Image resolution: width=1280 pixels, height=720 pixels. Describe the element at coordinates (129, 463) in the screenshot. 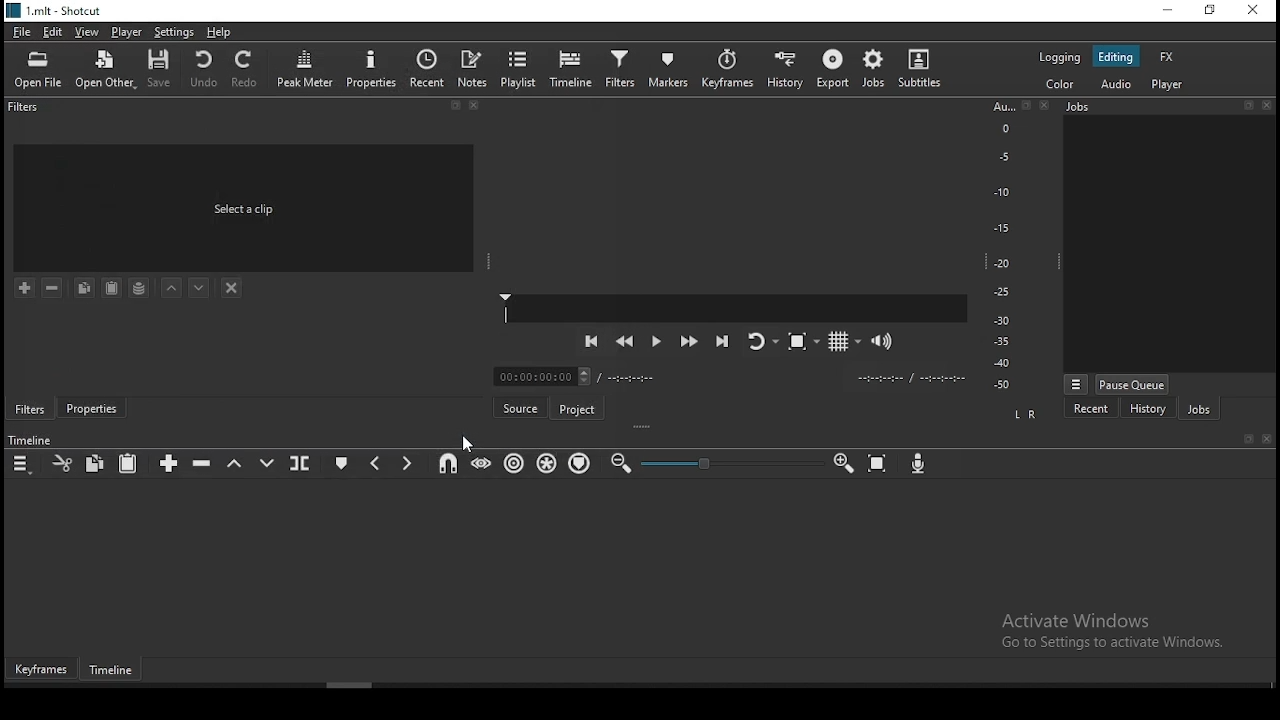

I see `paste` at that location.